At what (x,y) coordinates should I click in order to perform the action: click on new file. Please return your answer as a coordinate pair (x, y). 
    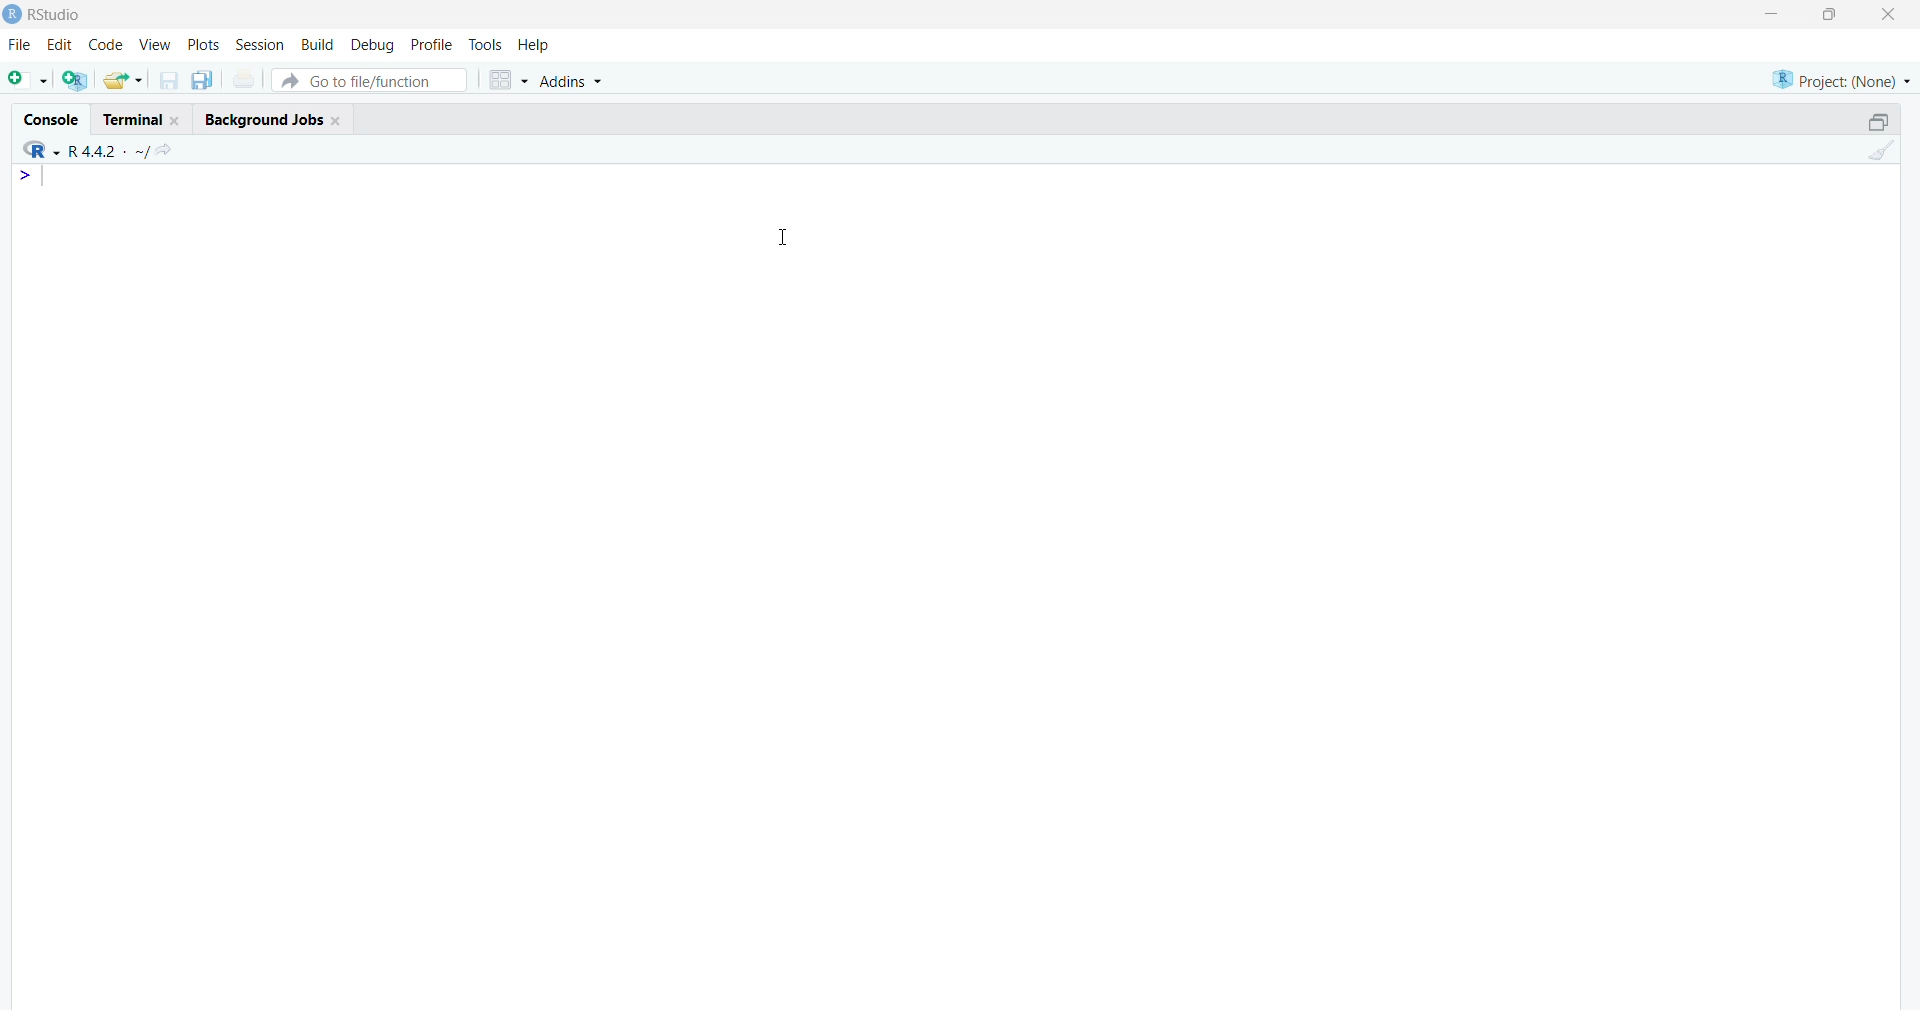
    Looking at the image, I should click on (27, 82).